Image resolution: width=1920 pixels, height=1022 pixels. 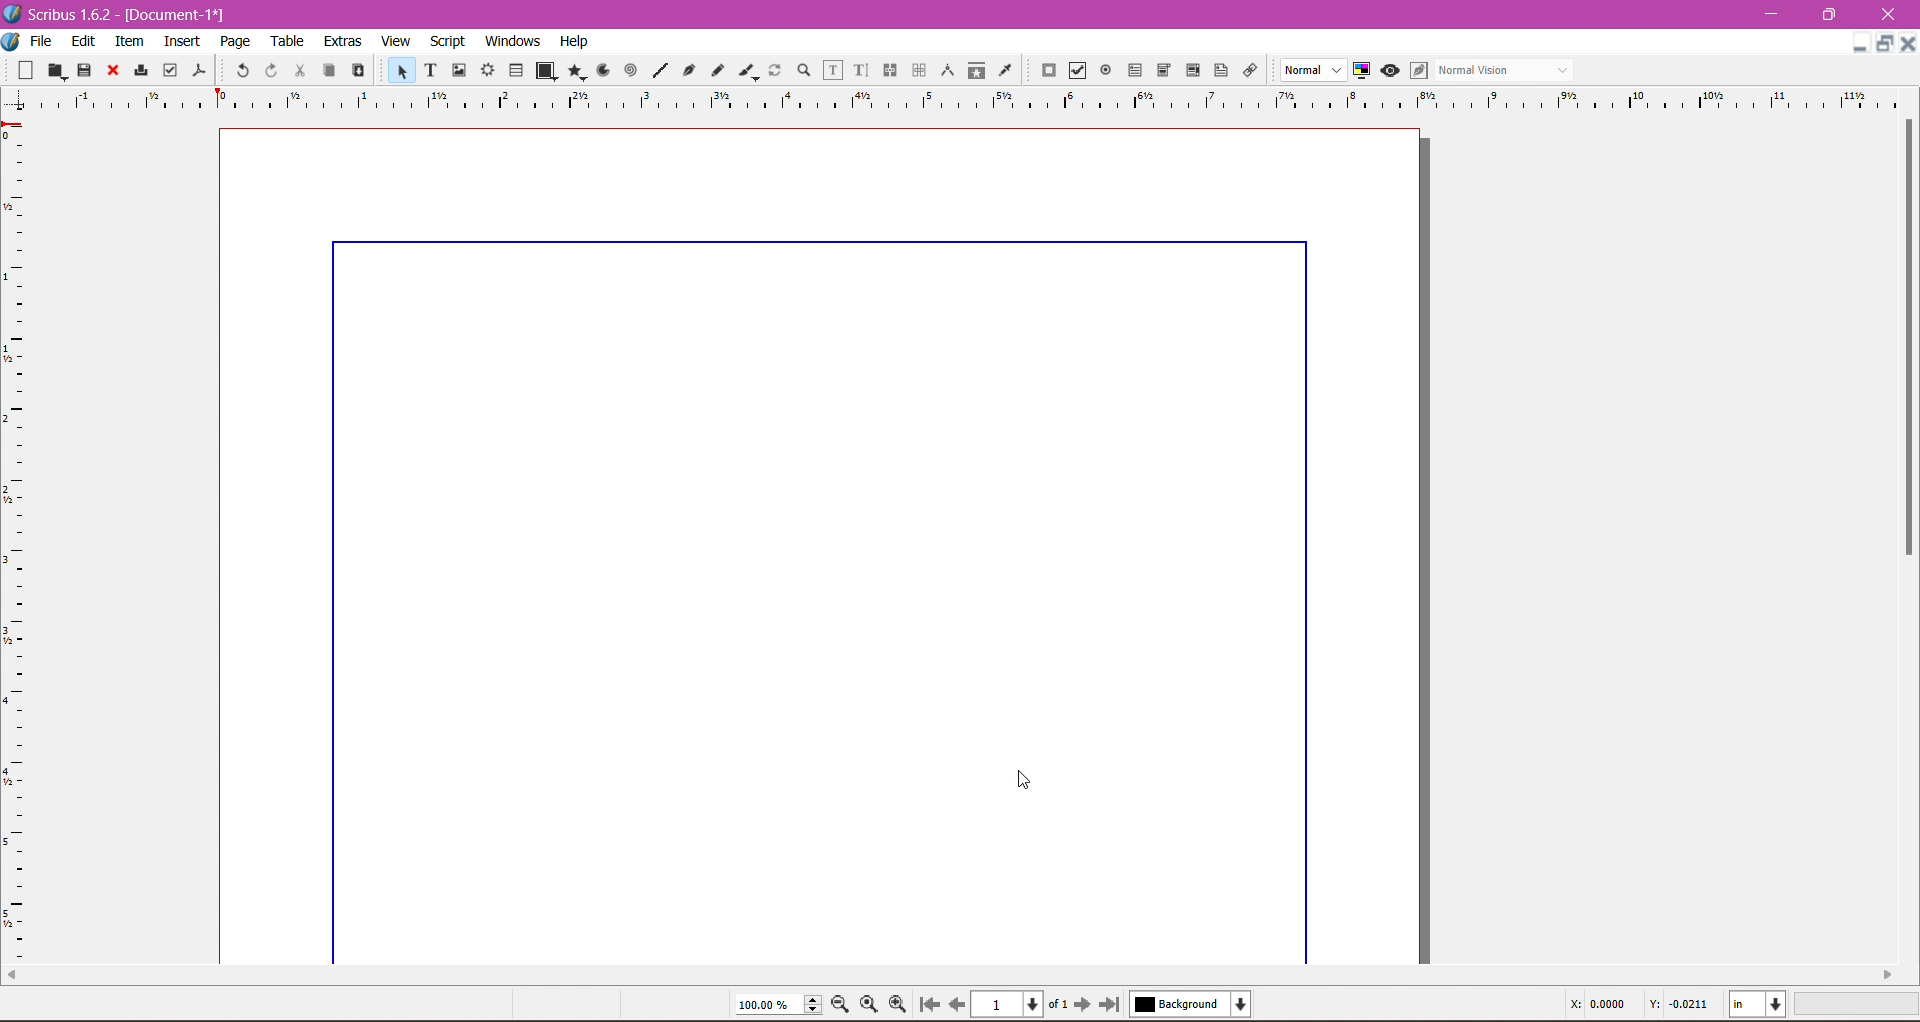 I want to click on Extras, so click(x=341, y=41).